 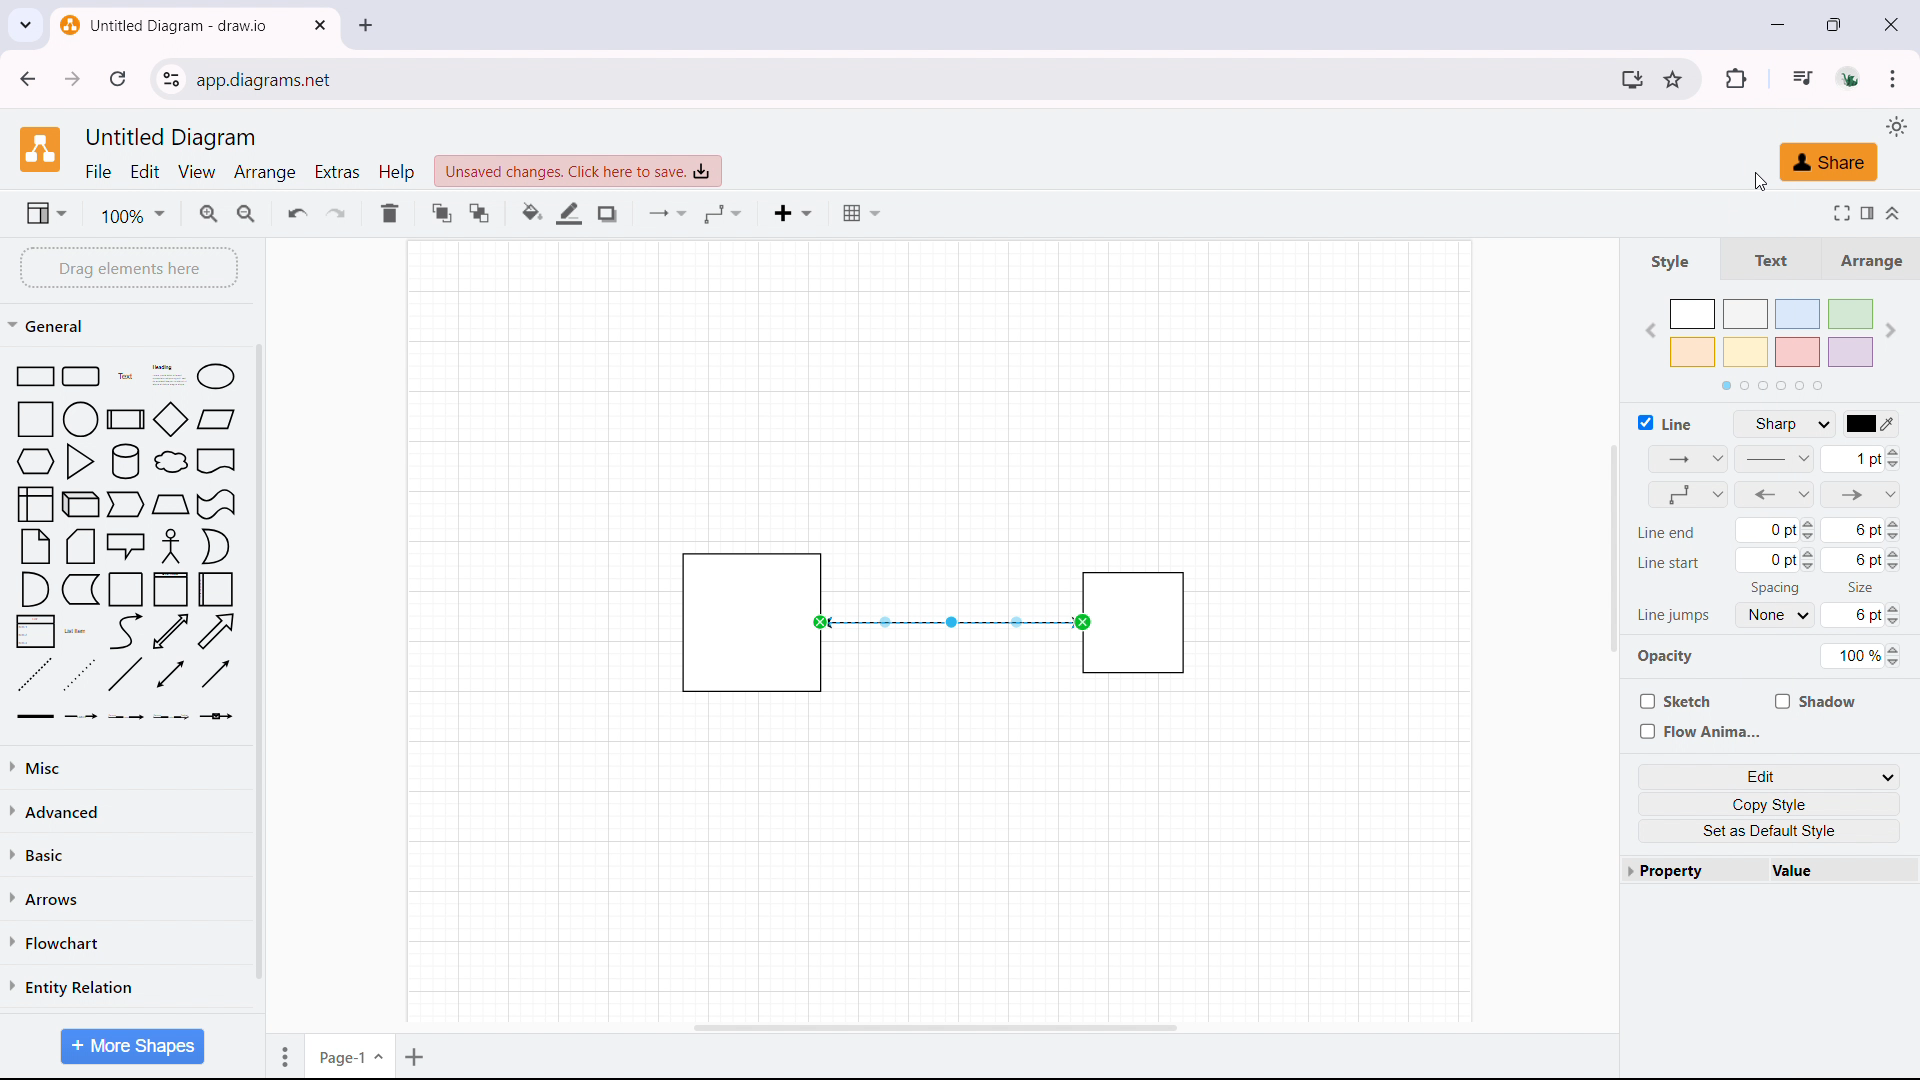 What do you see at coordinates (1861, 614) in the screenshot?
I see `line jump size` at bounding box center [1861, 614].